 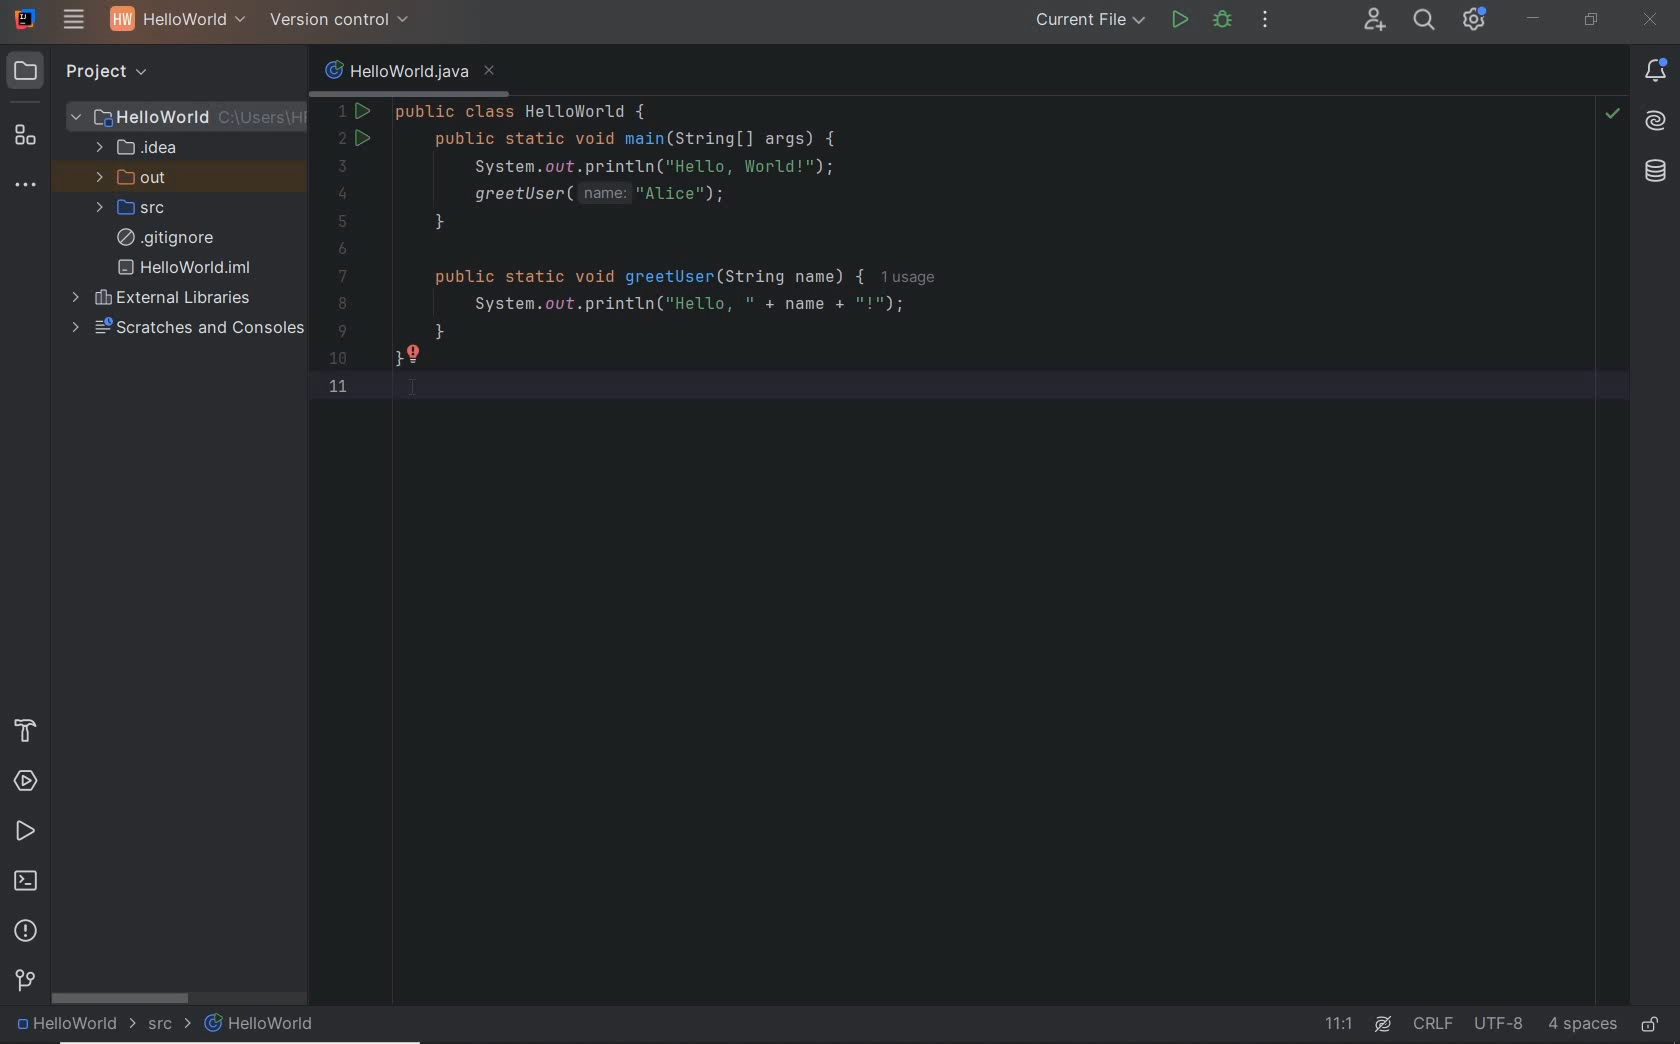 I want to click on code with me, so click(x=1374, y=19).